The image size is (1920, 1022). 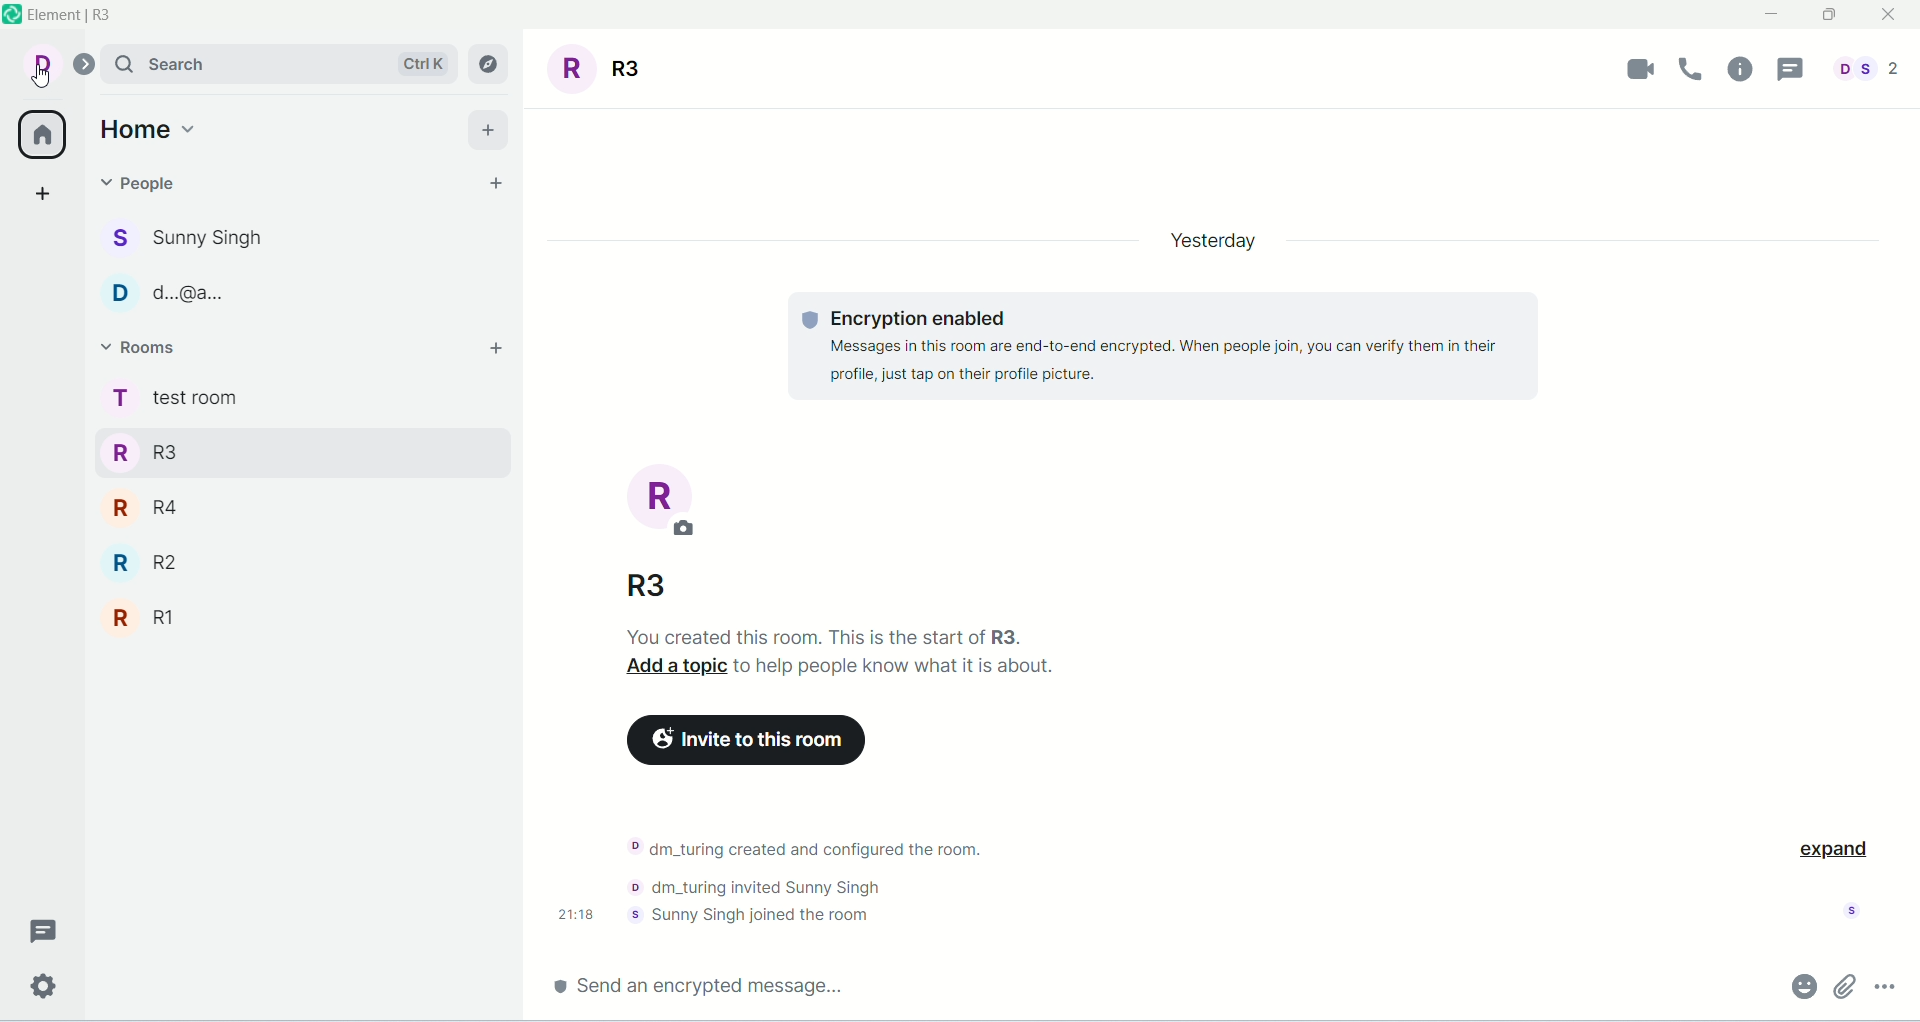 I want to click on settings, so click(x=44, y=987).